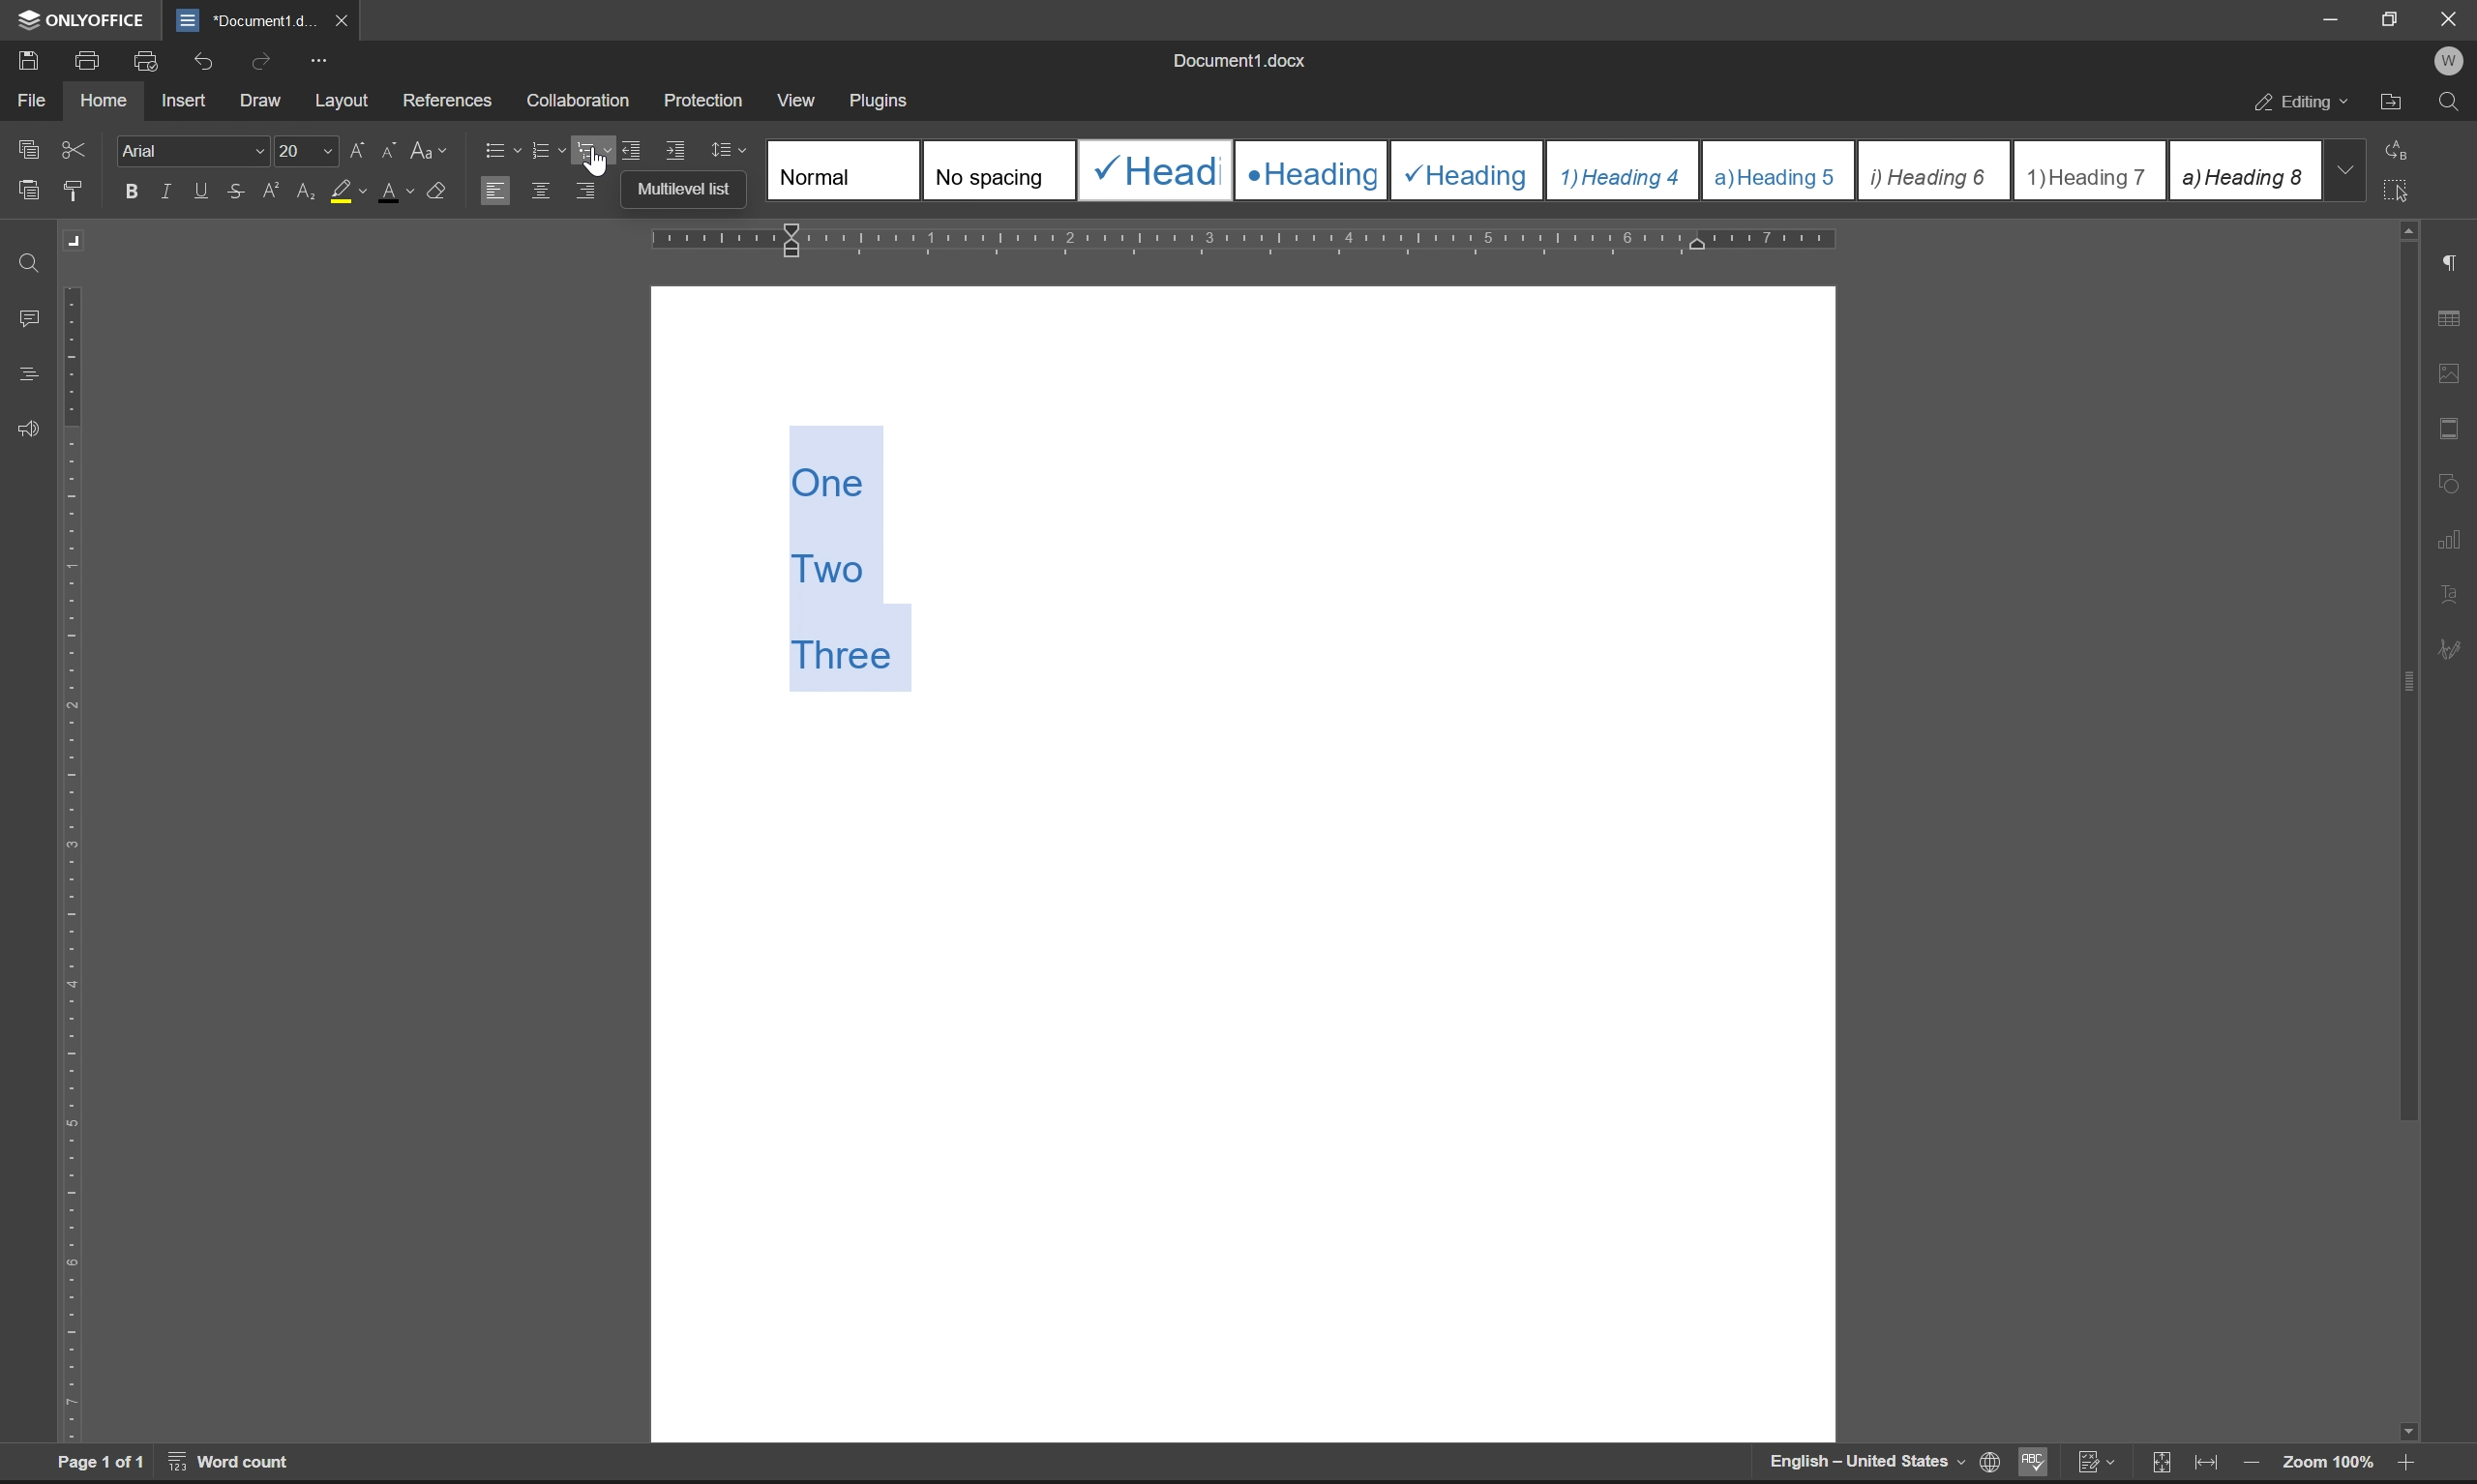  What do you see at coordinates (881, 102) in the screenshot?
I see `plugins` at bounding box center [881, 102].